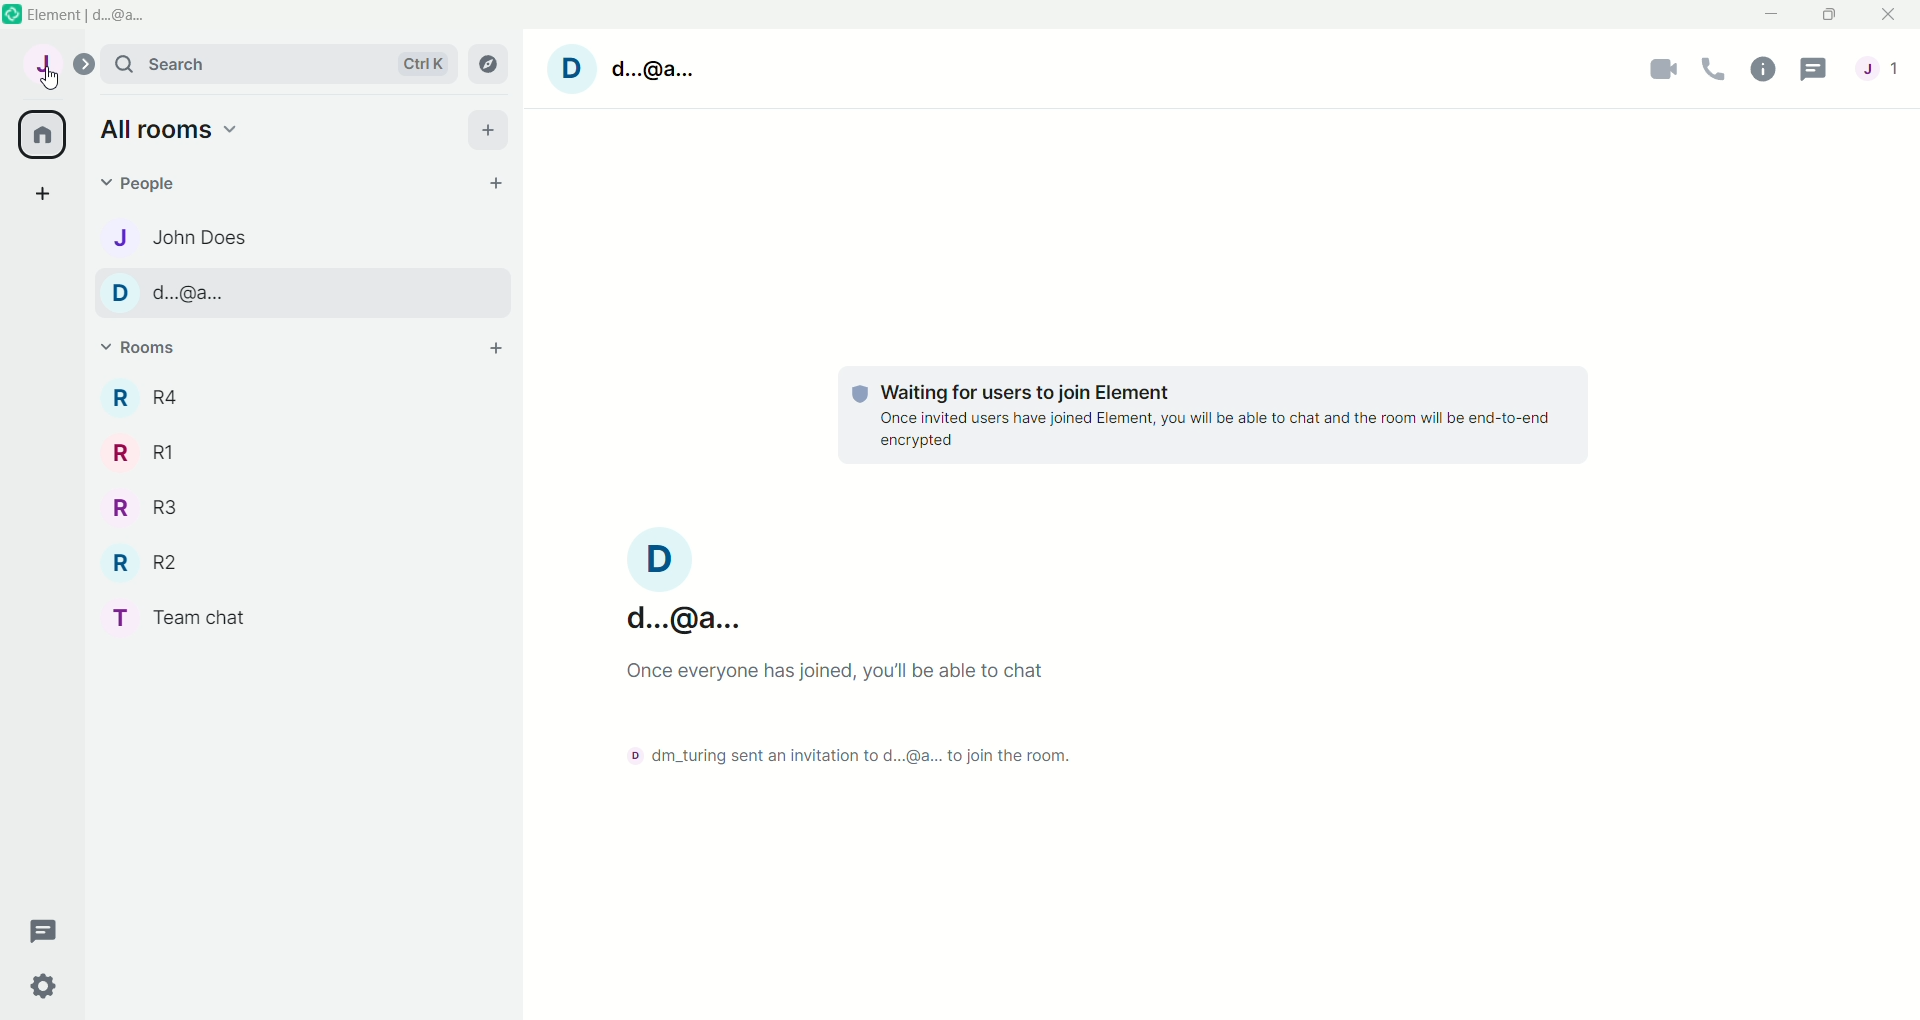 This screenshot has height=1020, width=1920. I want to click on Username, so click(615, 72).